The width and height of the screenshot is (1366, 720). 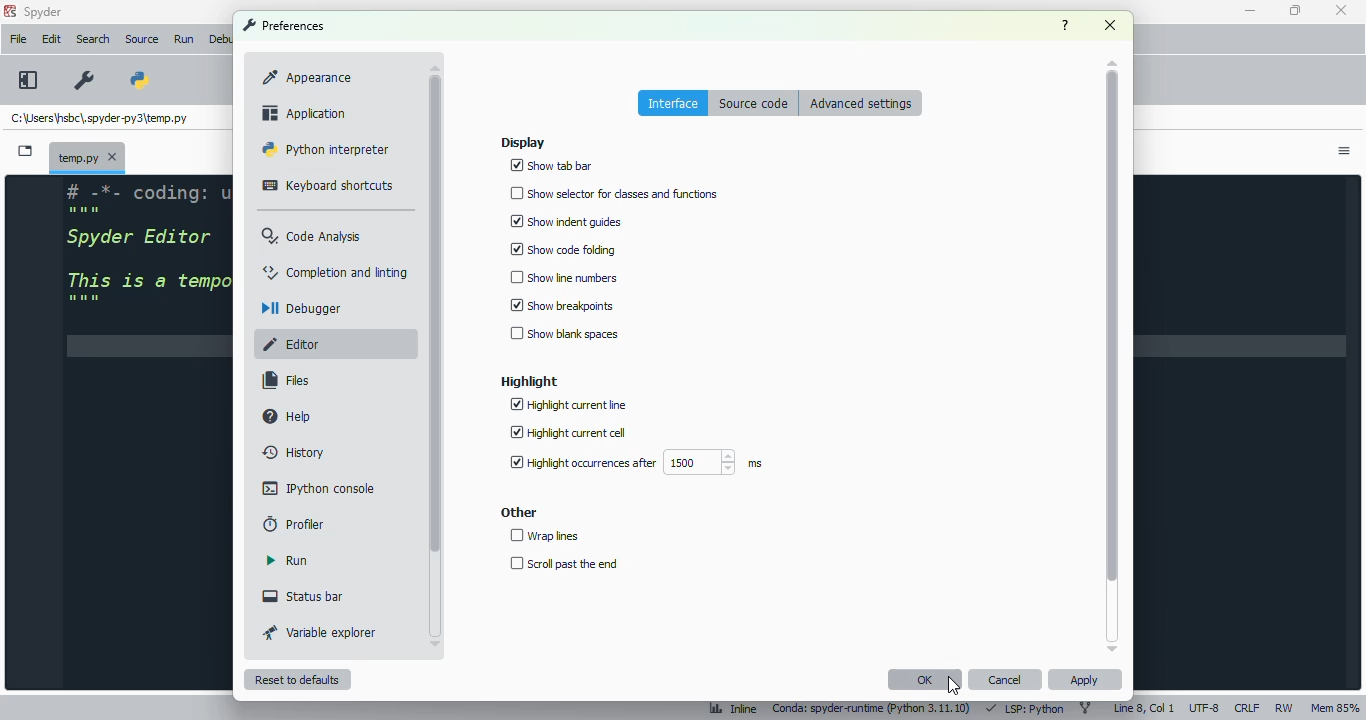 I want to click on run, so click(x=287, y=560).